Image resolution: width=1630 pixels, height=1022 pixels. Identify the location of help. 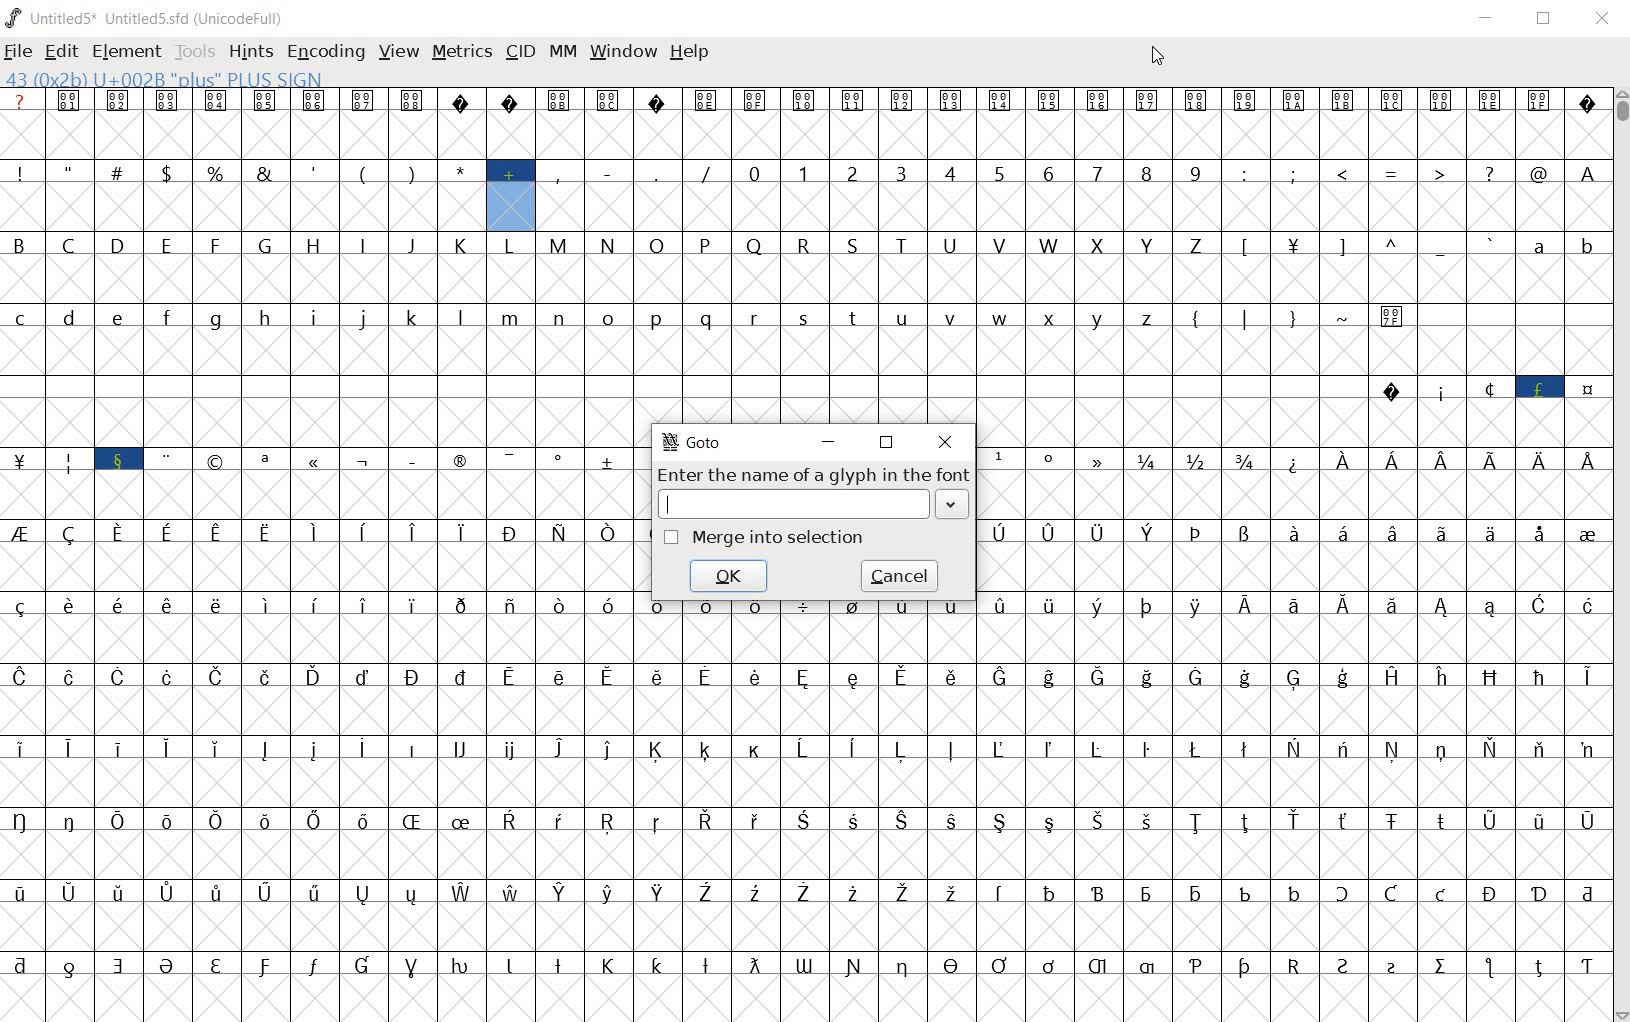
(689, 57).